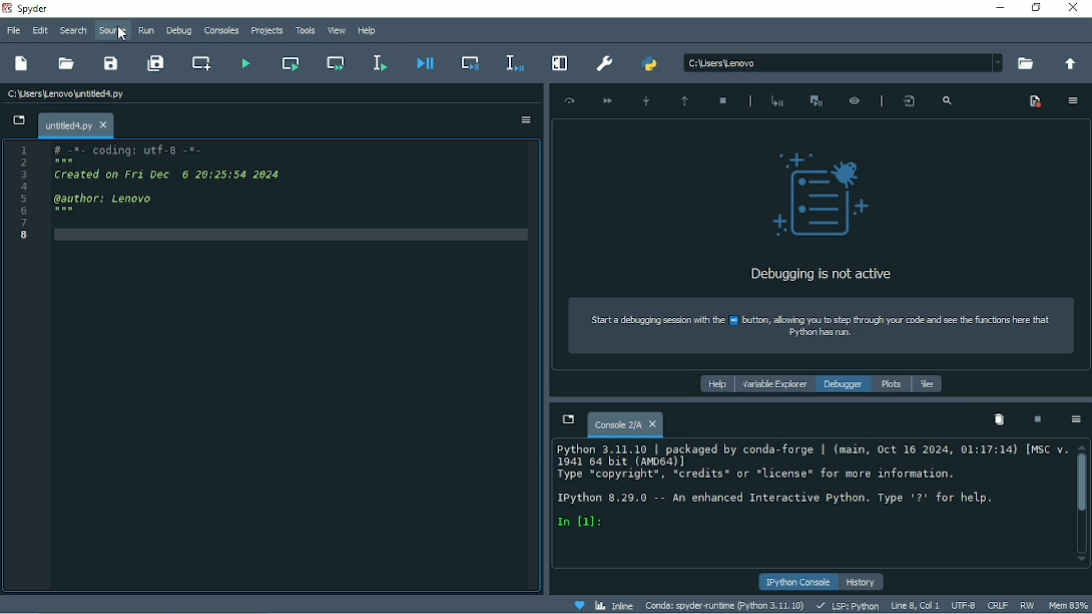  Describe the element at coordinates (154, 64) in the screenshot. I see `Save all files` at that location.